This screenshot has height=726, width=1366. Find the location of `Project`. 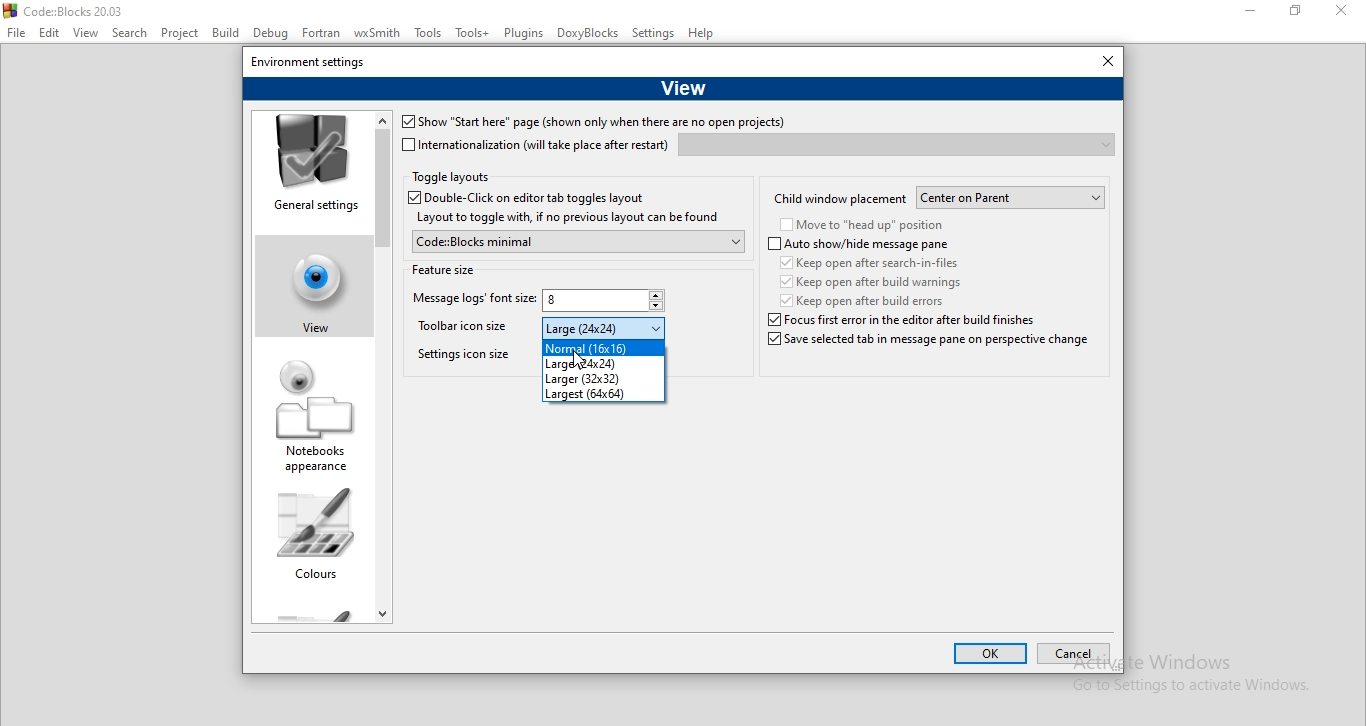

Project is located at coordinates (183, 33).